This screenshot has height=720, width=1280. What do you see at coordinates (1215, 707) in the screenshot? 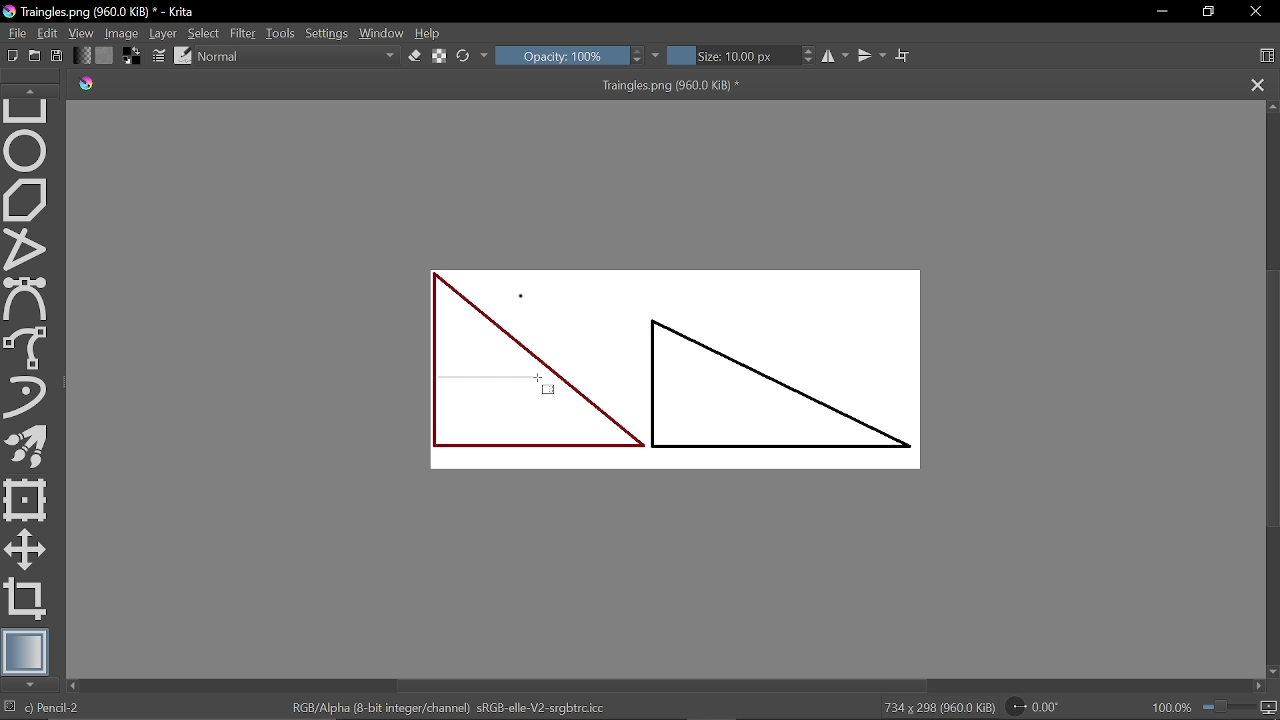
I see `100.0%` at bounding box center [1215, 707].